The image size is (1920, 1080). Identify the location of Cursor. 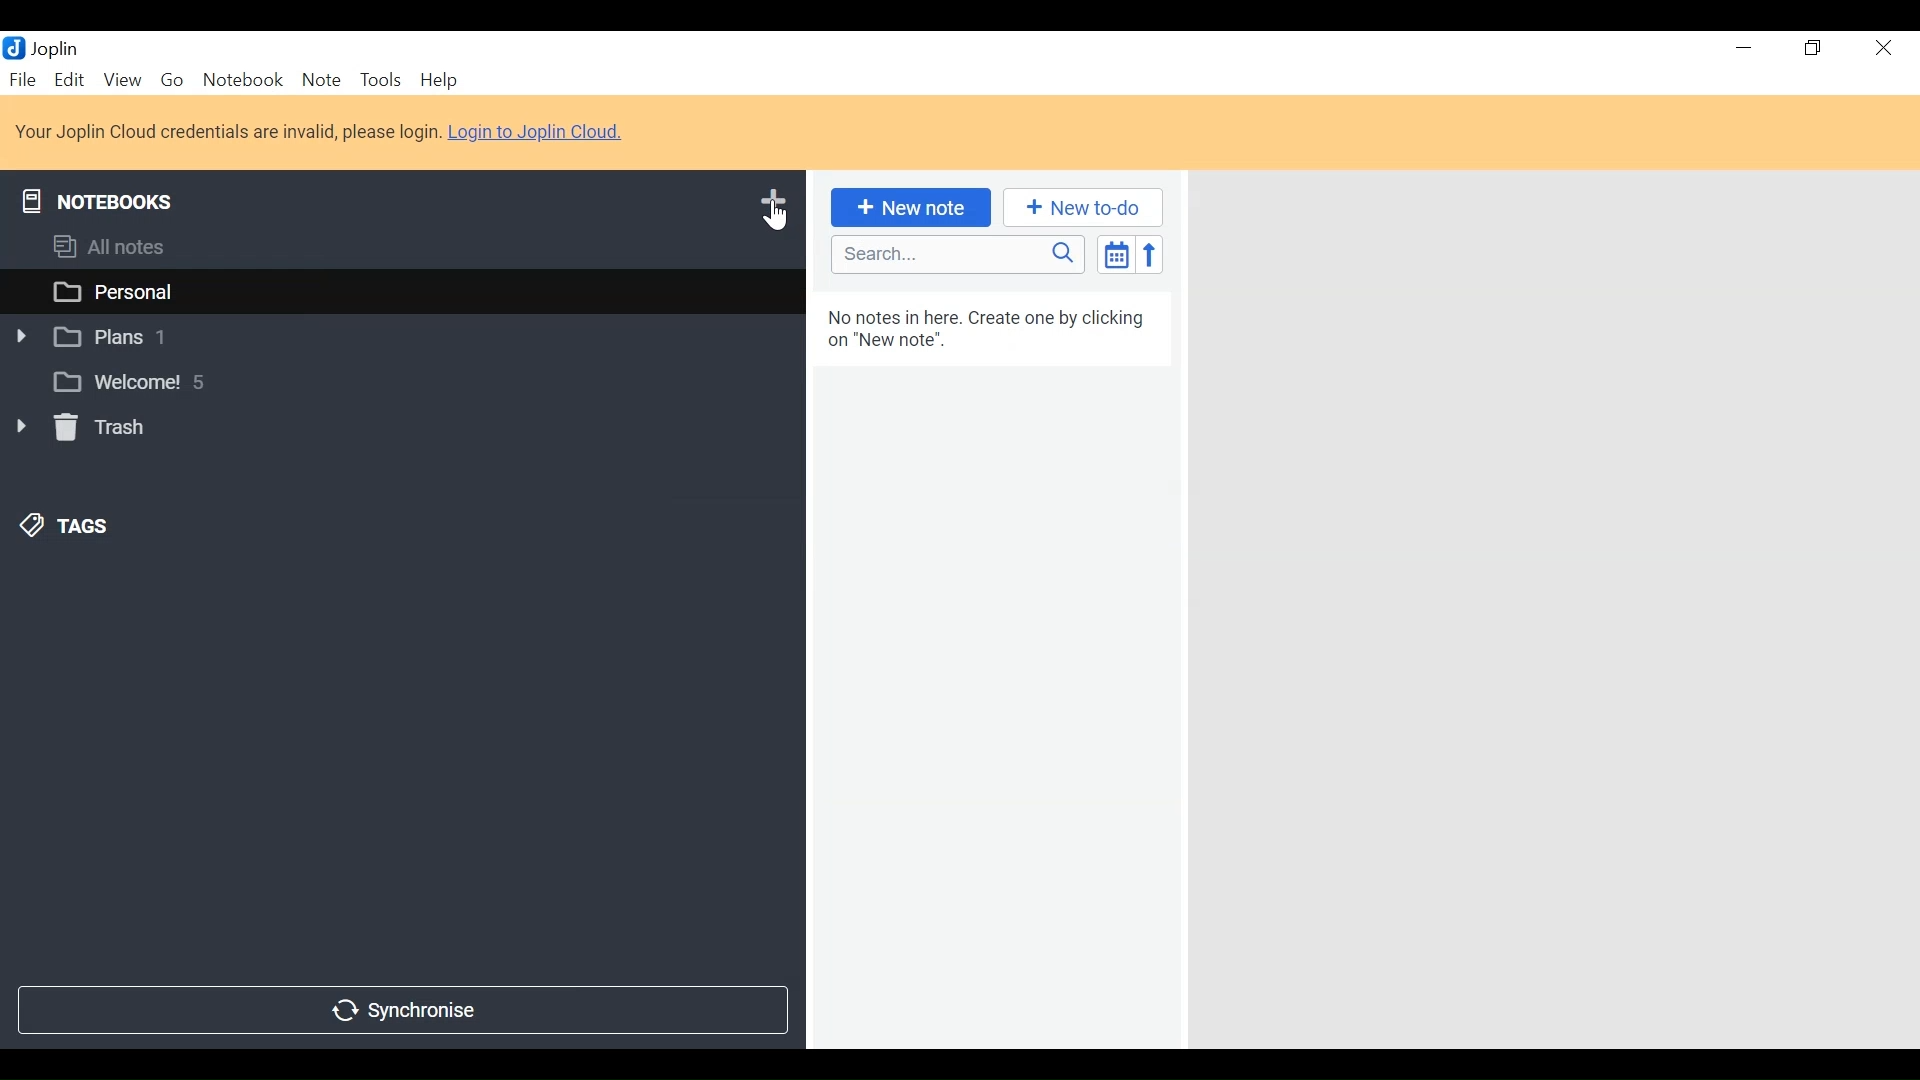
(768, 215).